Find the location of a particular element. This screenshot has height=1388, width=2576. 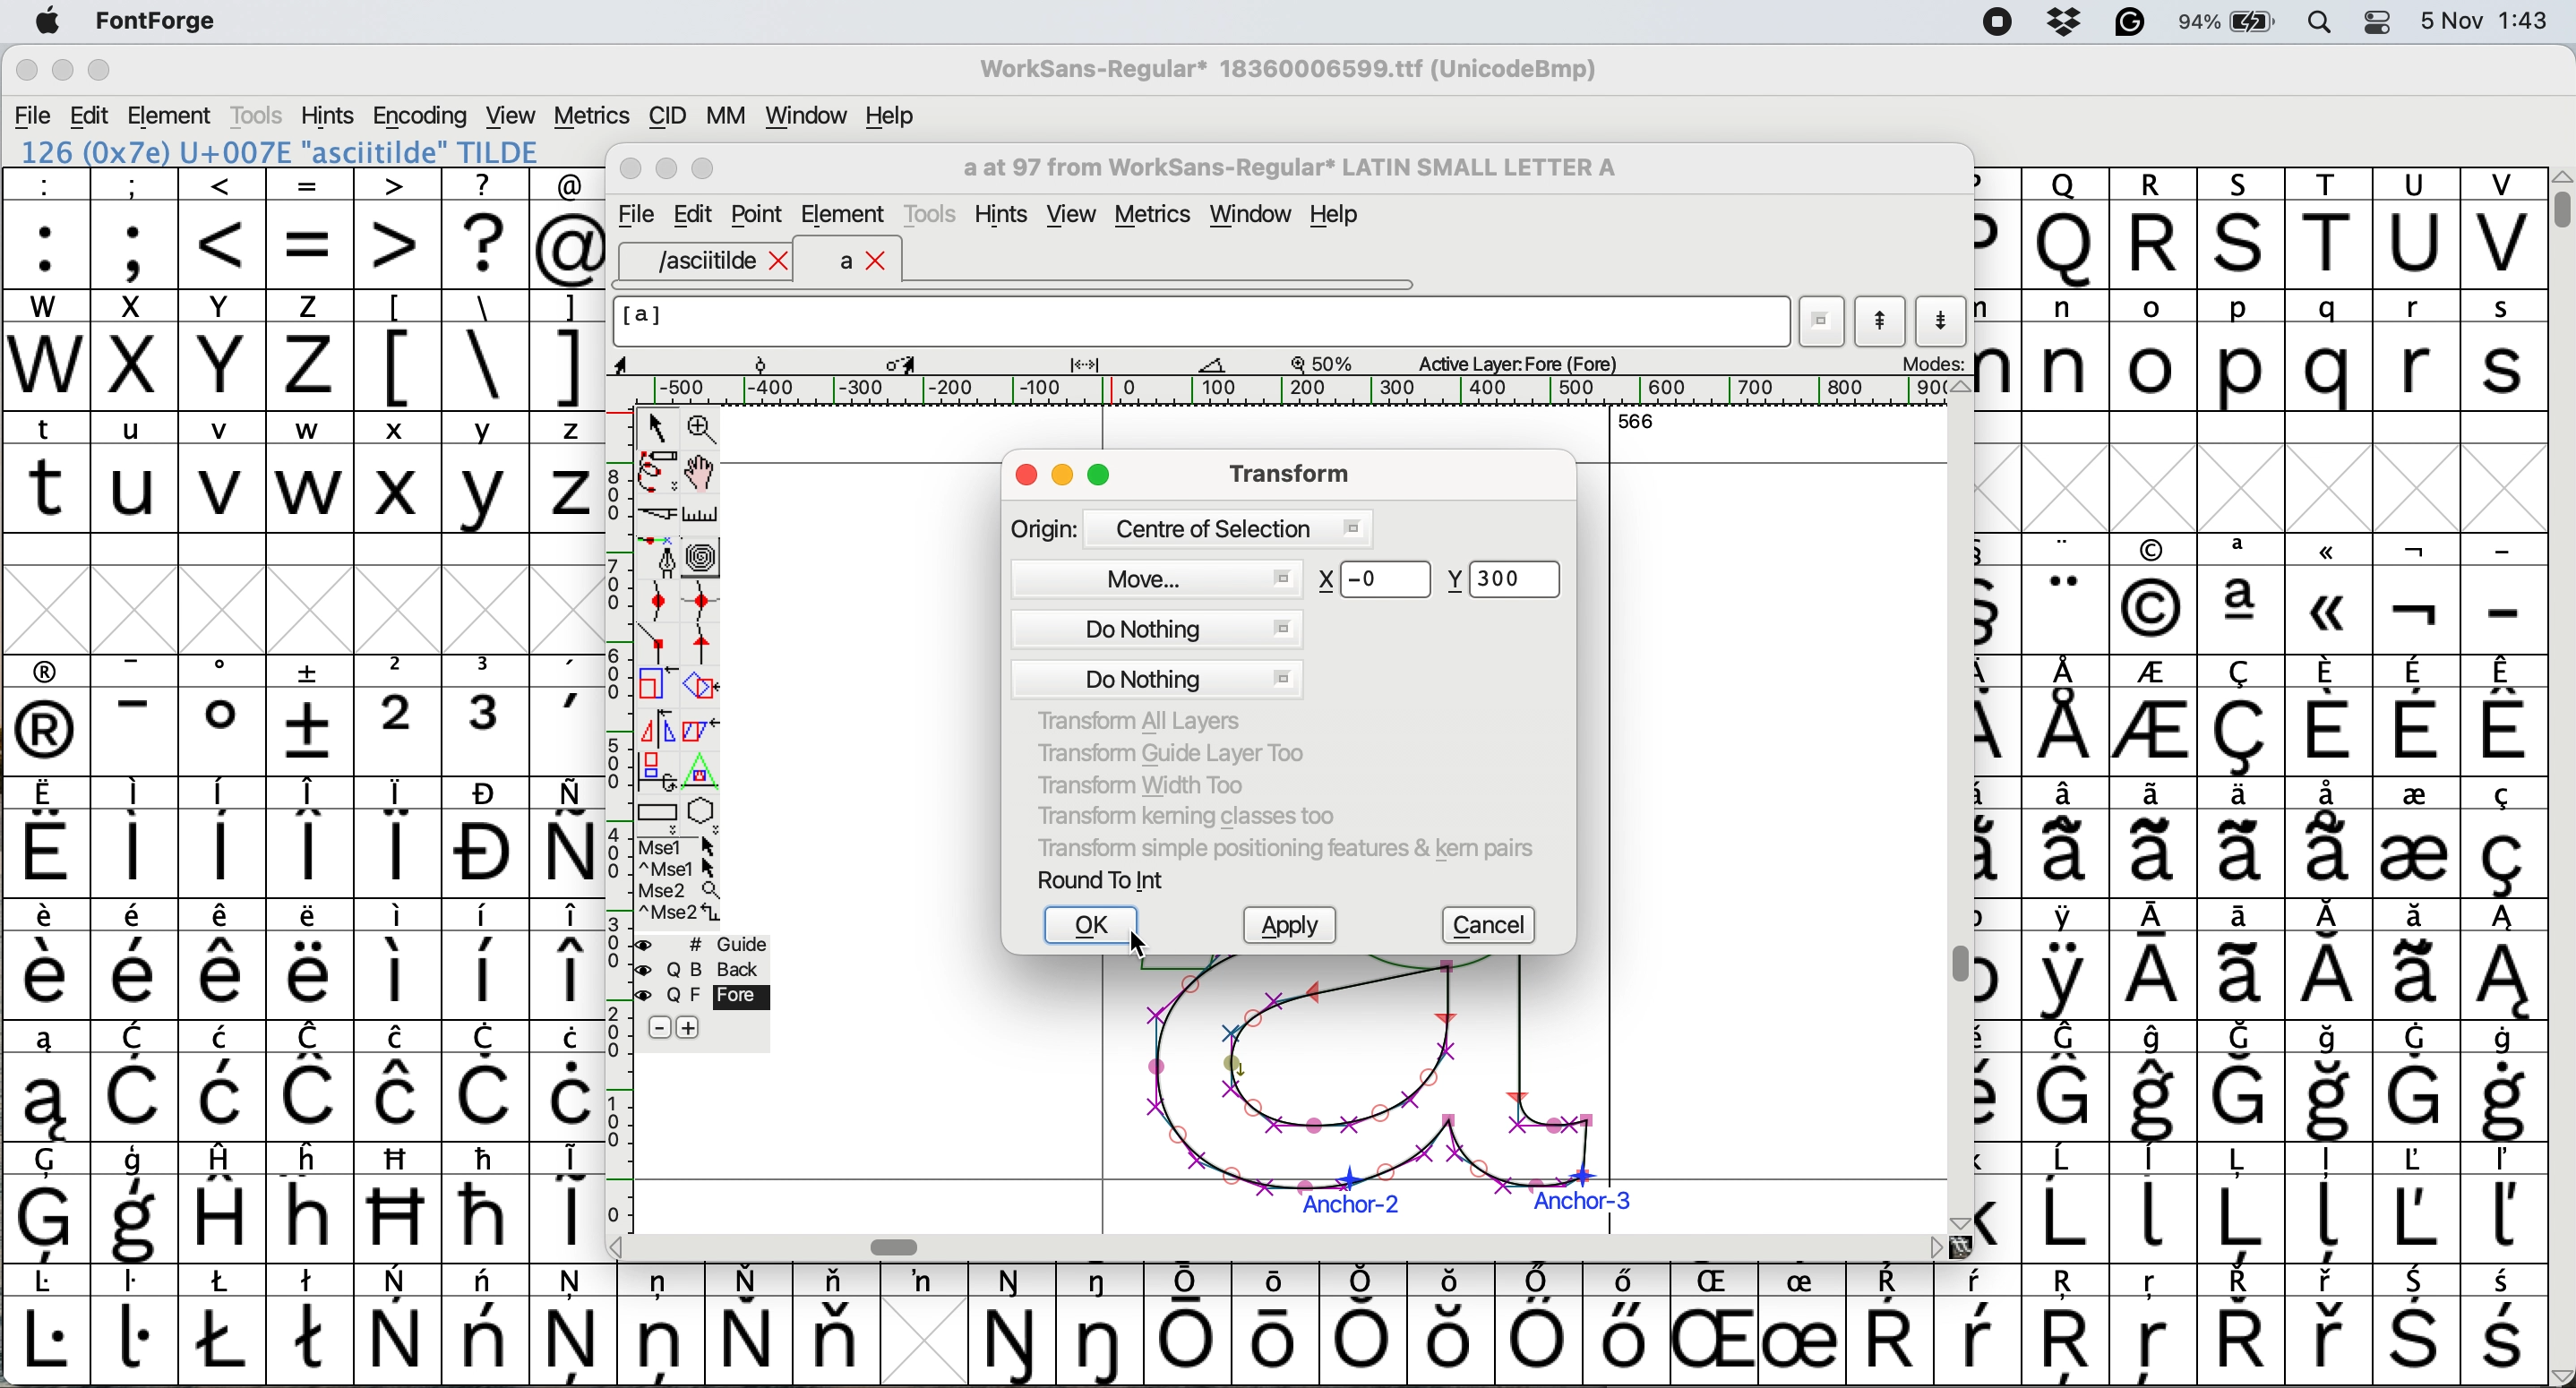

measure distance is located at coordinates (703, 515).